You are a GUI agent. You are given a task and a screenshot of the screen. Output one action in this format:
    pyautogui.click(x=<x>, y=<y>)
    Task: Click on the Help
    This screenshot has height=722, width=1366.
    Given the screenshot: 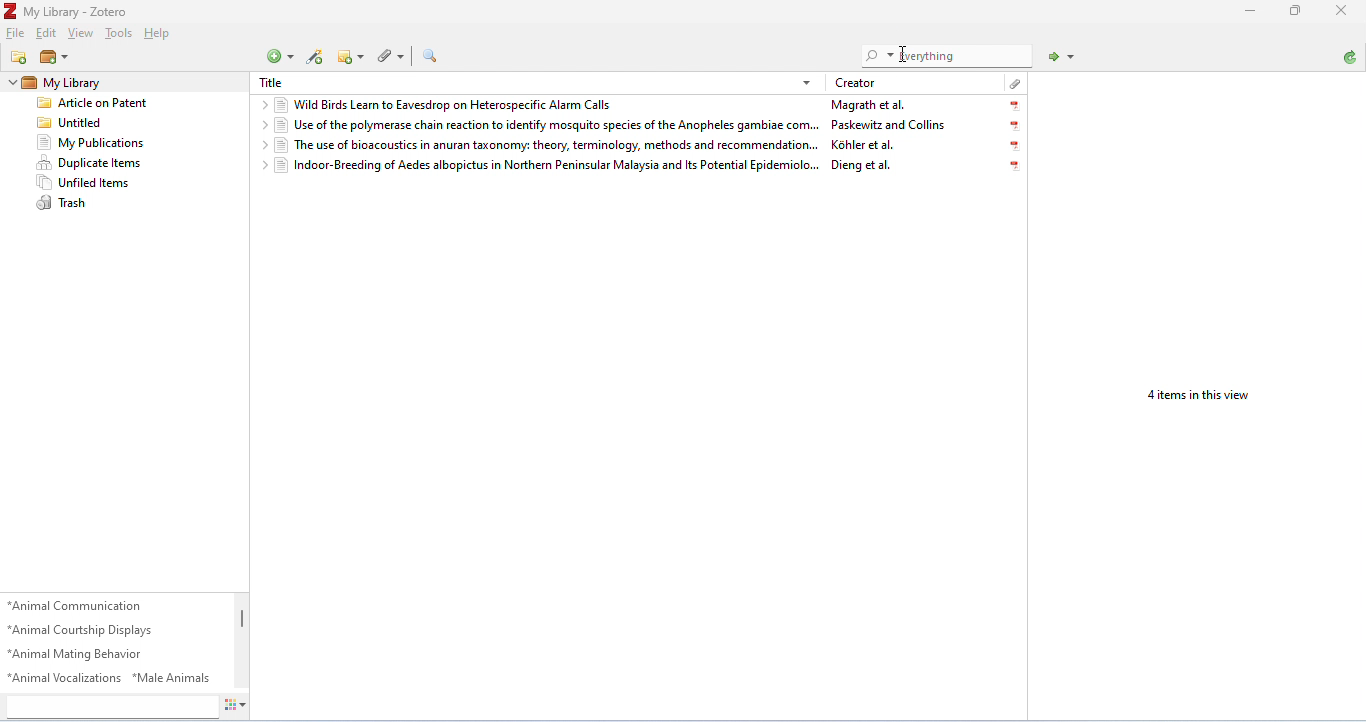 What is the action you would take?
    pyautogui.click(x=160, y=34)
    